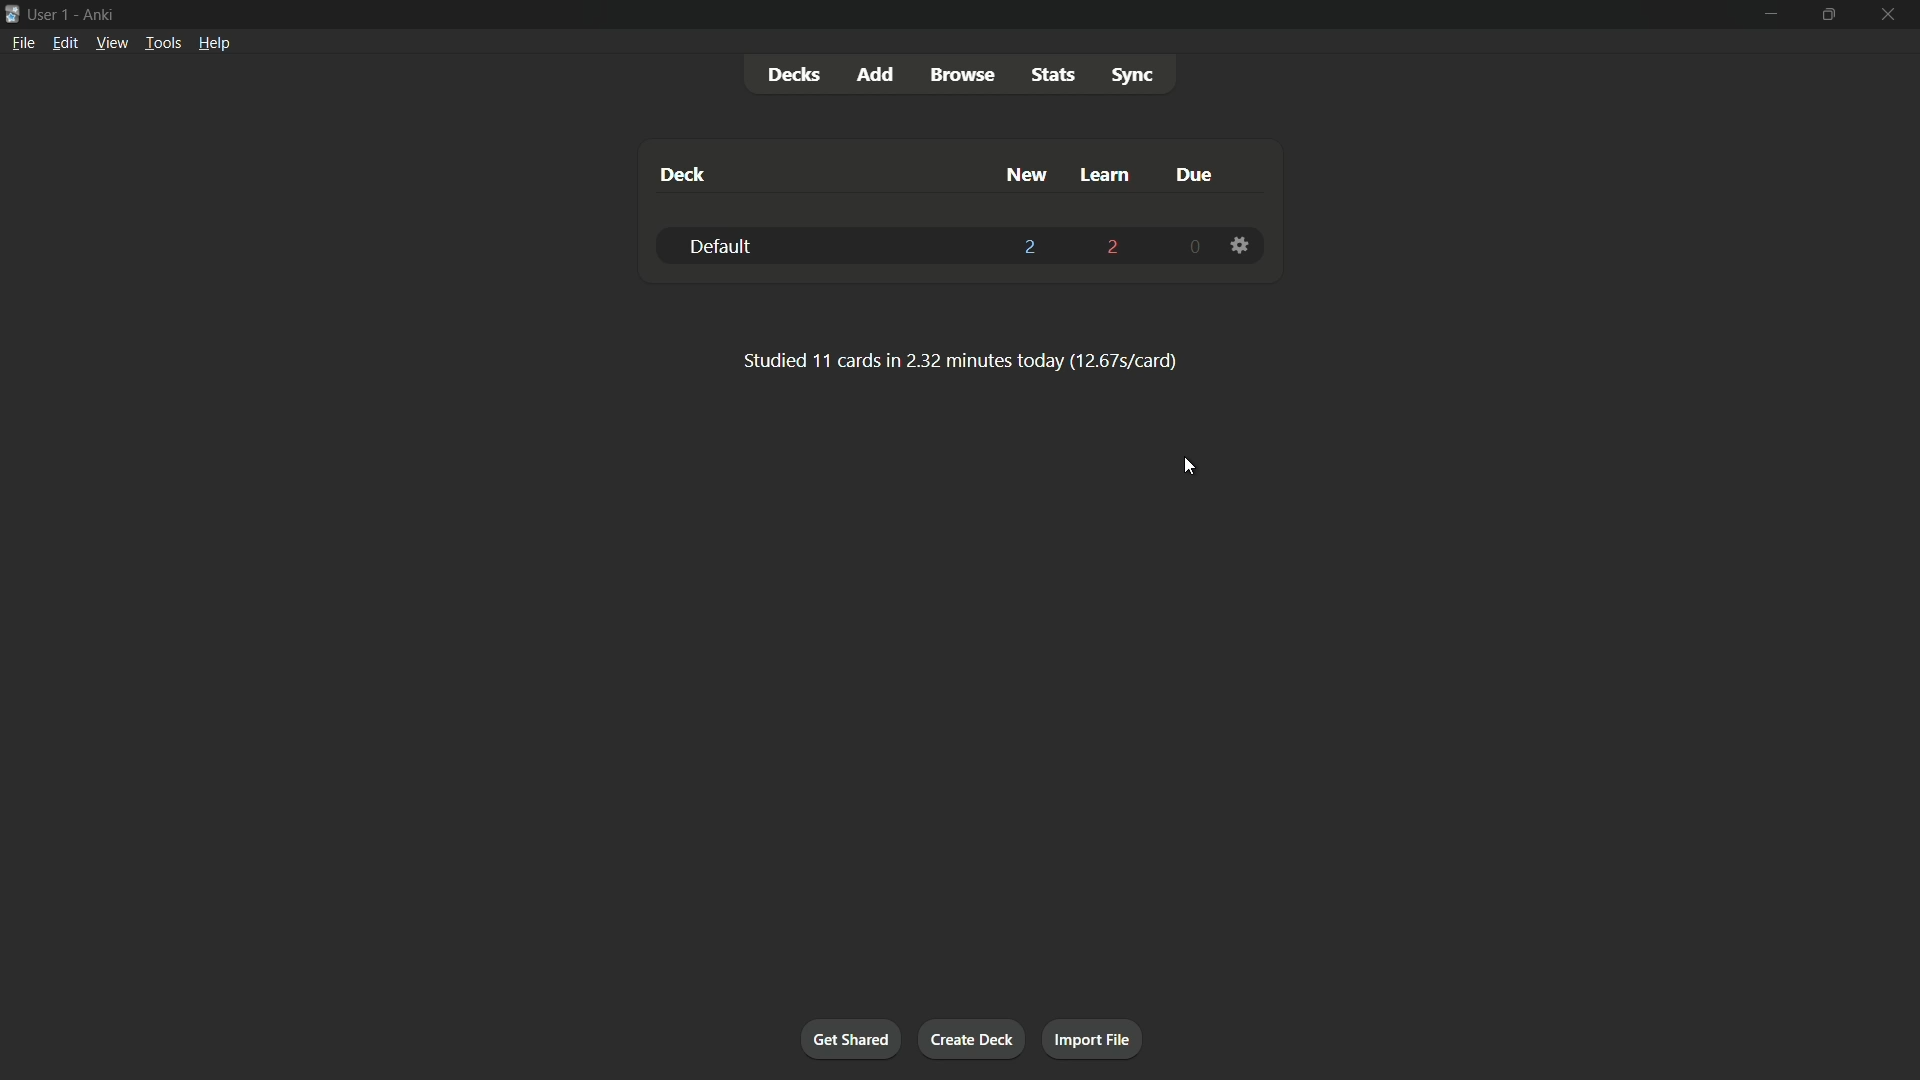 The height and width of the screenshot is (1080, 1920). I want to click on user 1, so click(51, 14).